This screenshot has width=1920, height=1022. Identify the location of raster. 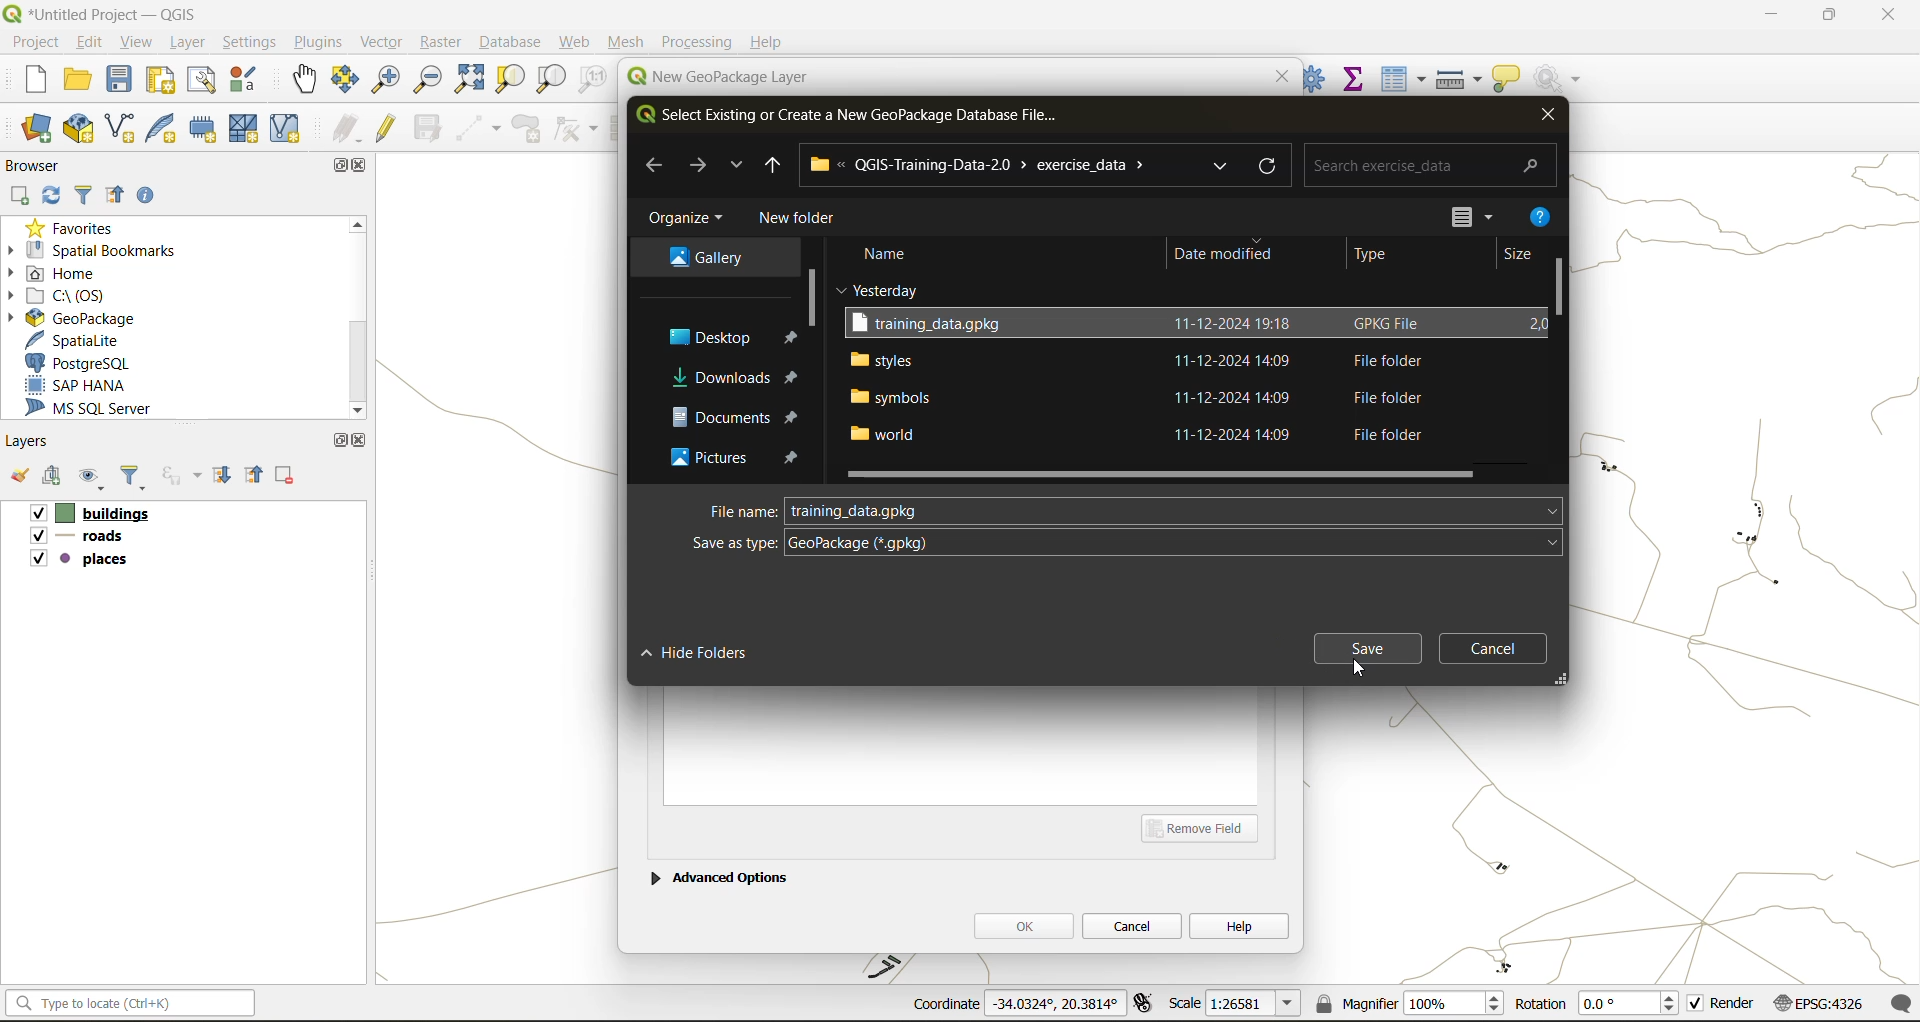
(441, 43).